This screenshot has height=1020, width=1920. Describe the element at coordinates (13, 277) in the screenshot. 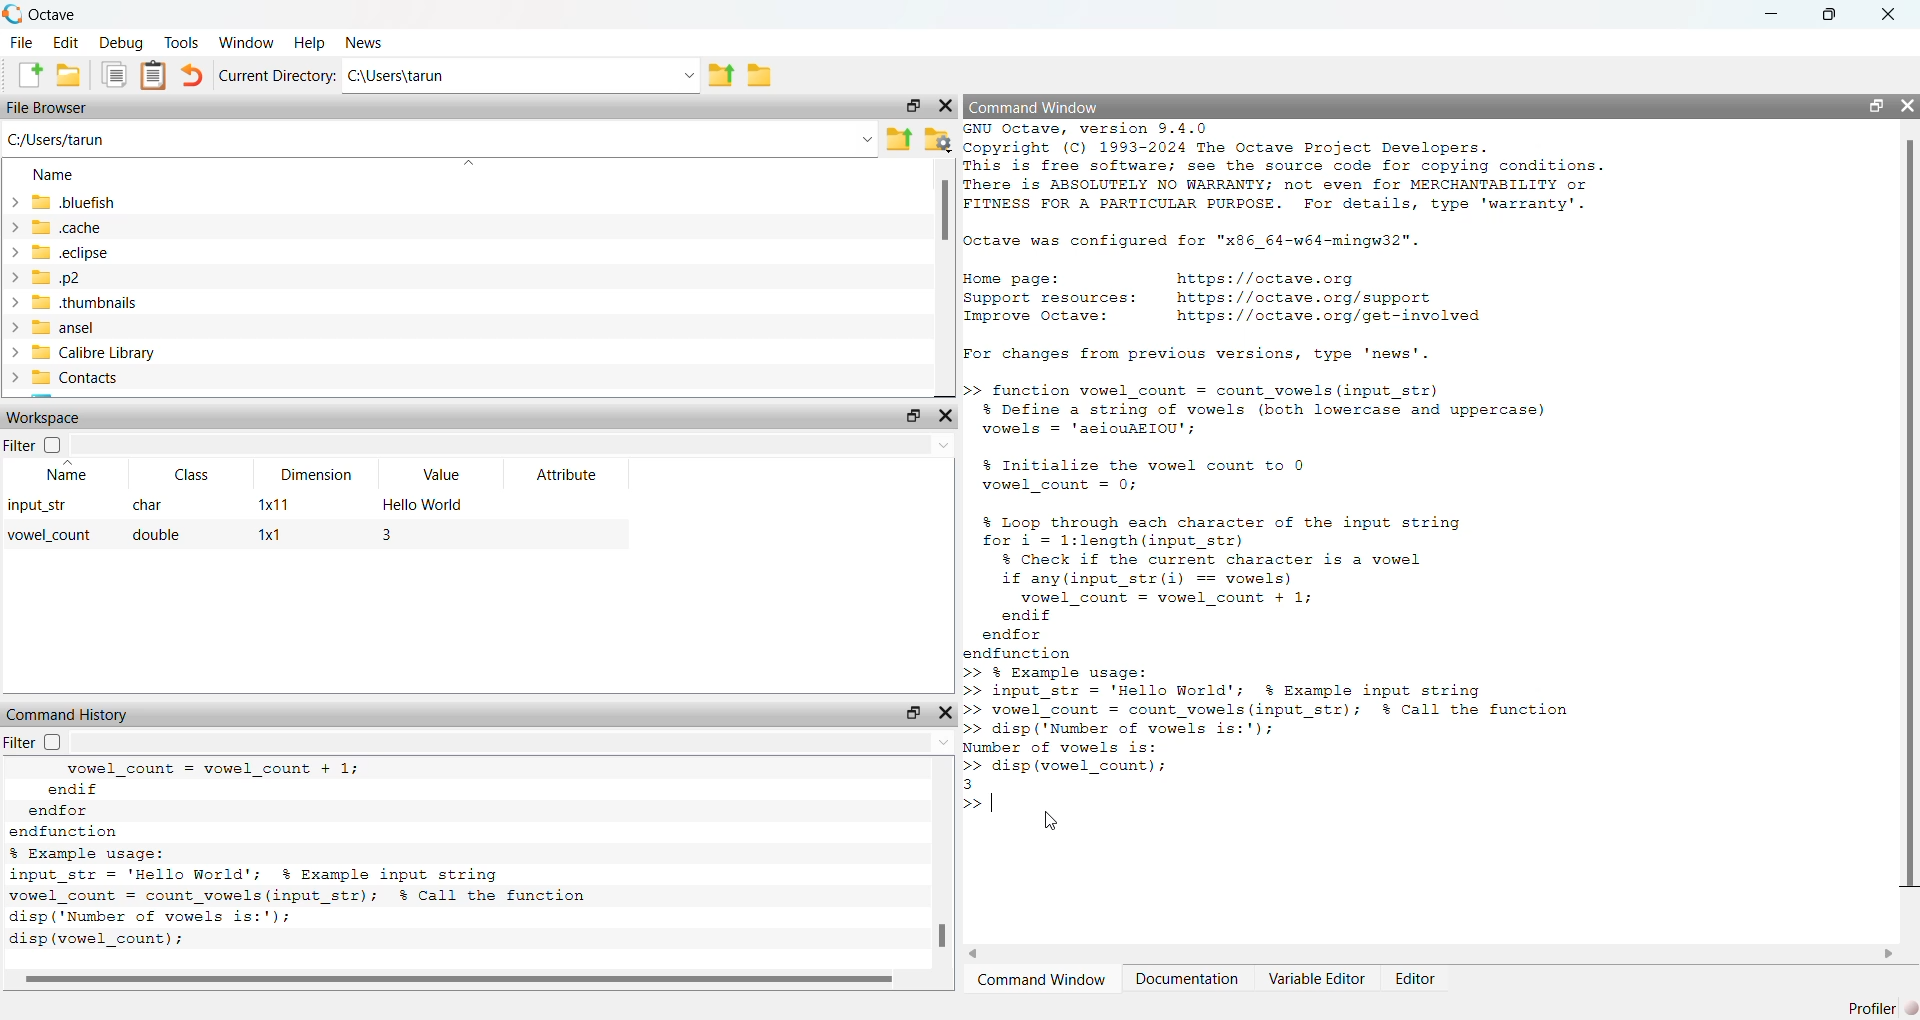

I see `expand/collapse` at that location.